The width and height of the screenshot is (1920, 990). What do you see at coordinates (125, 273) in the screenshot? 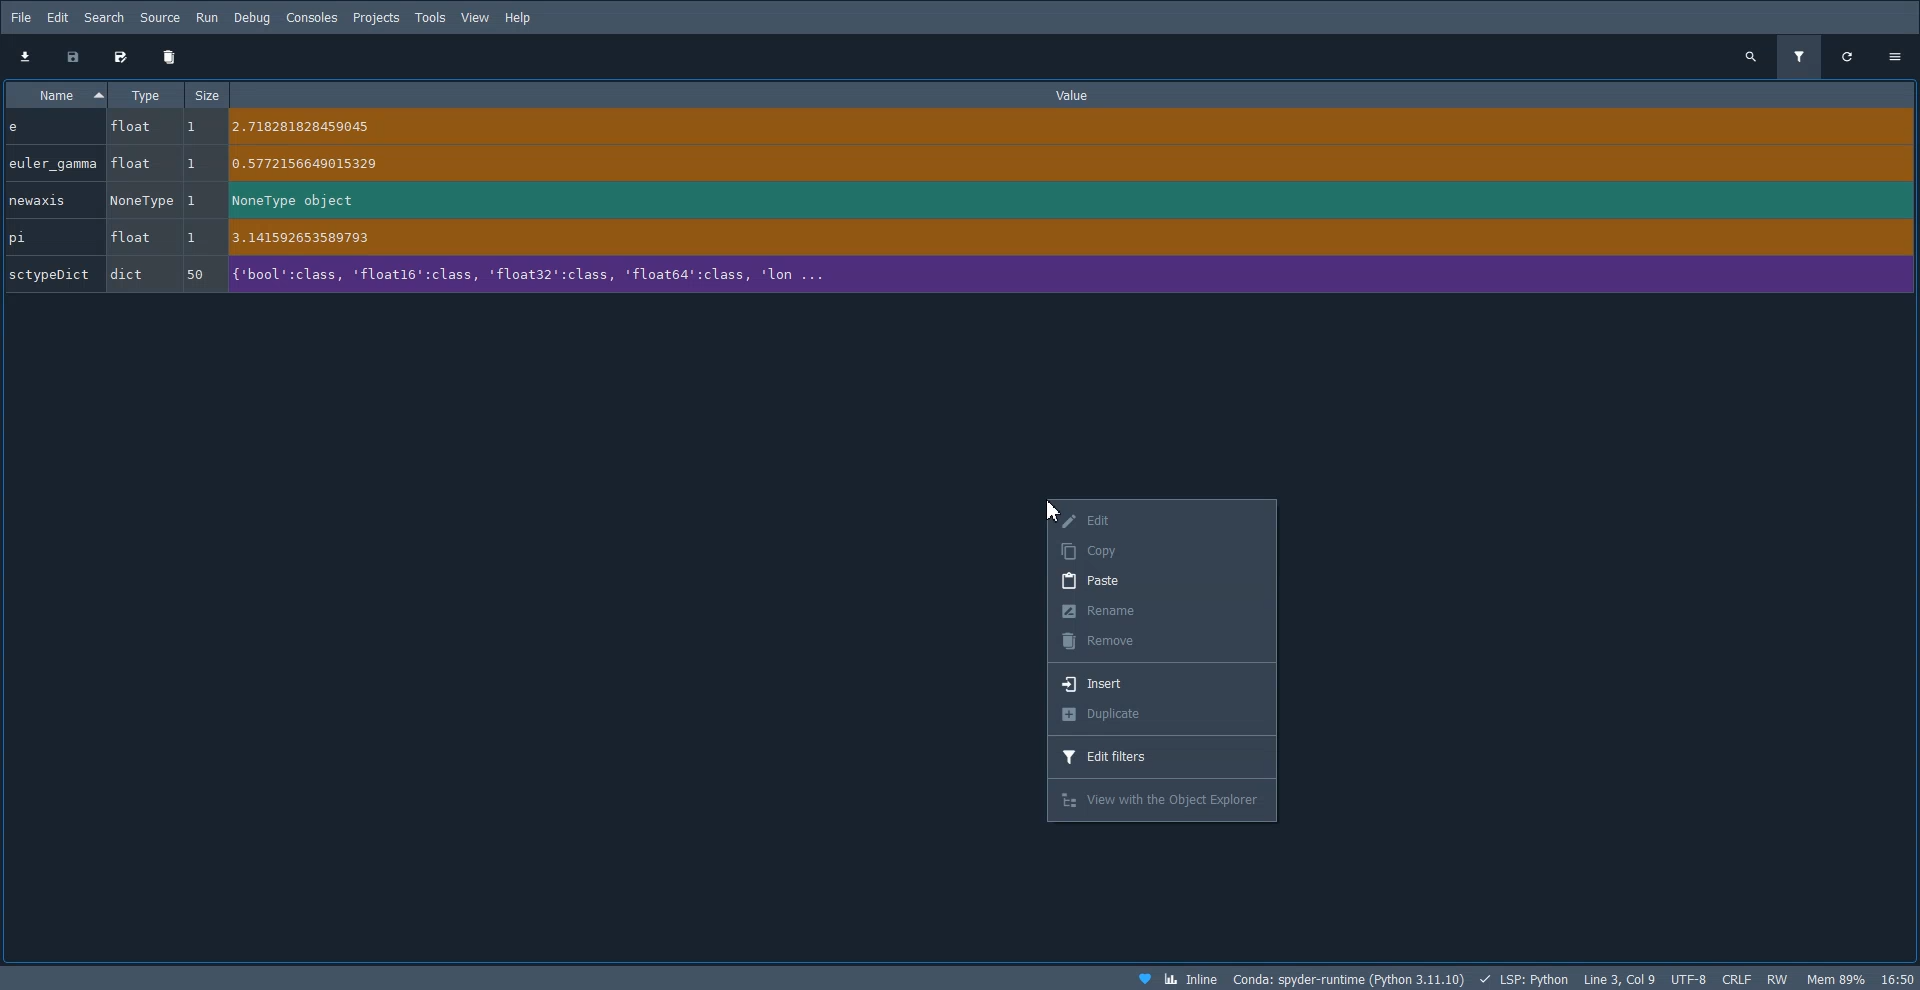
I see `dict` at bounding box center [125, 273].